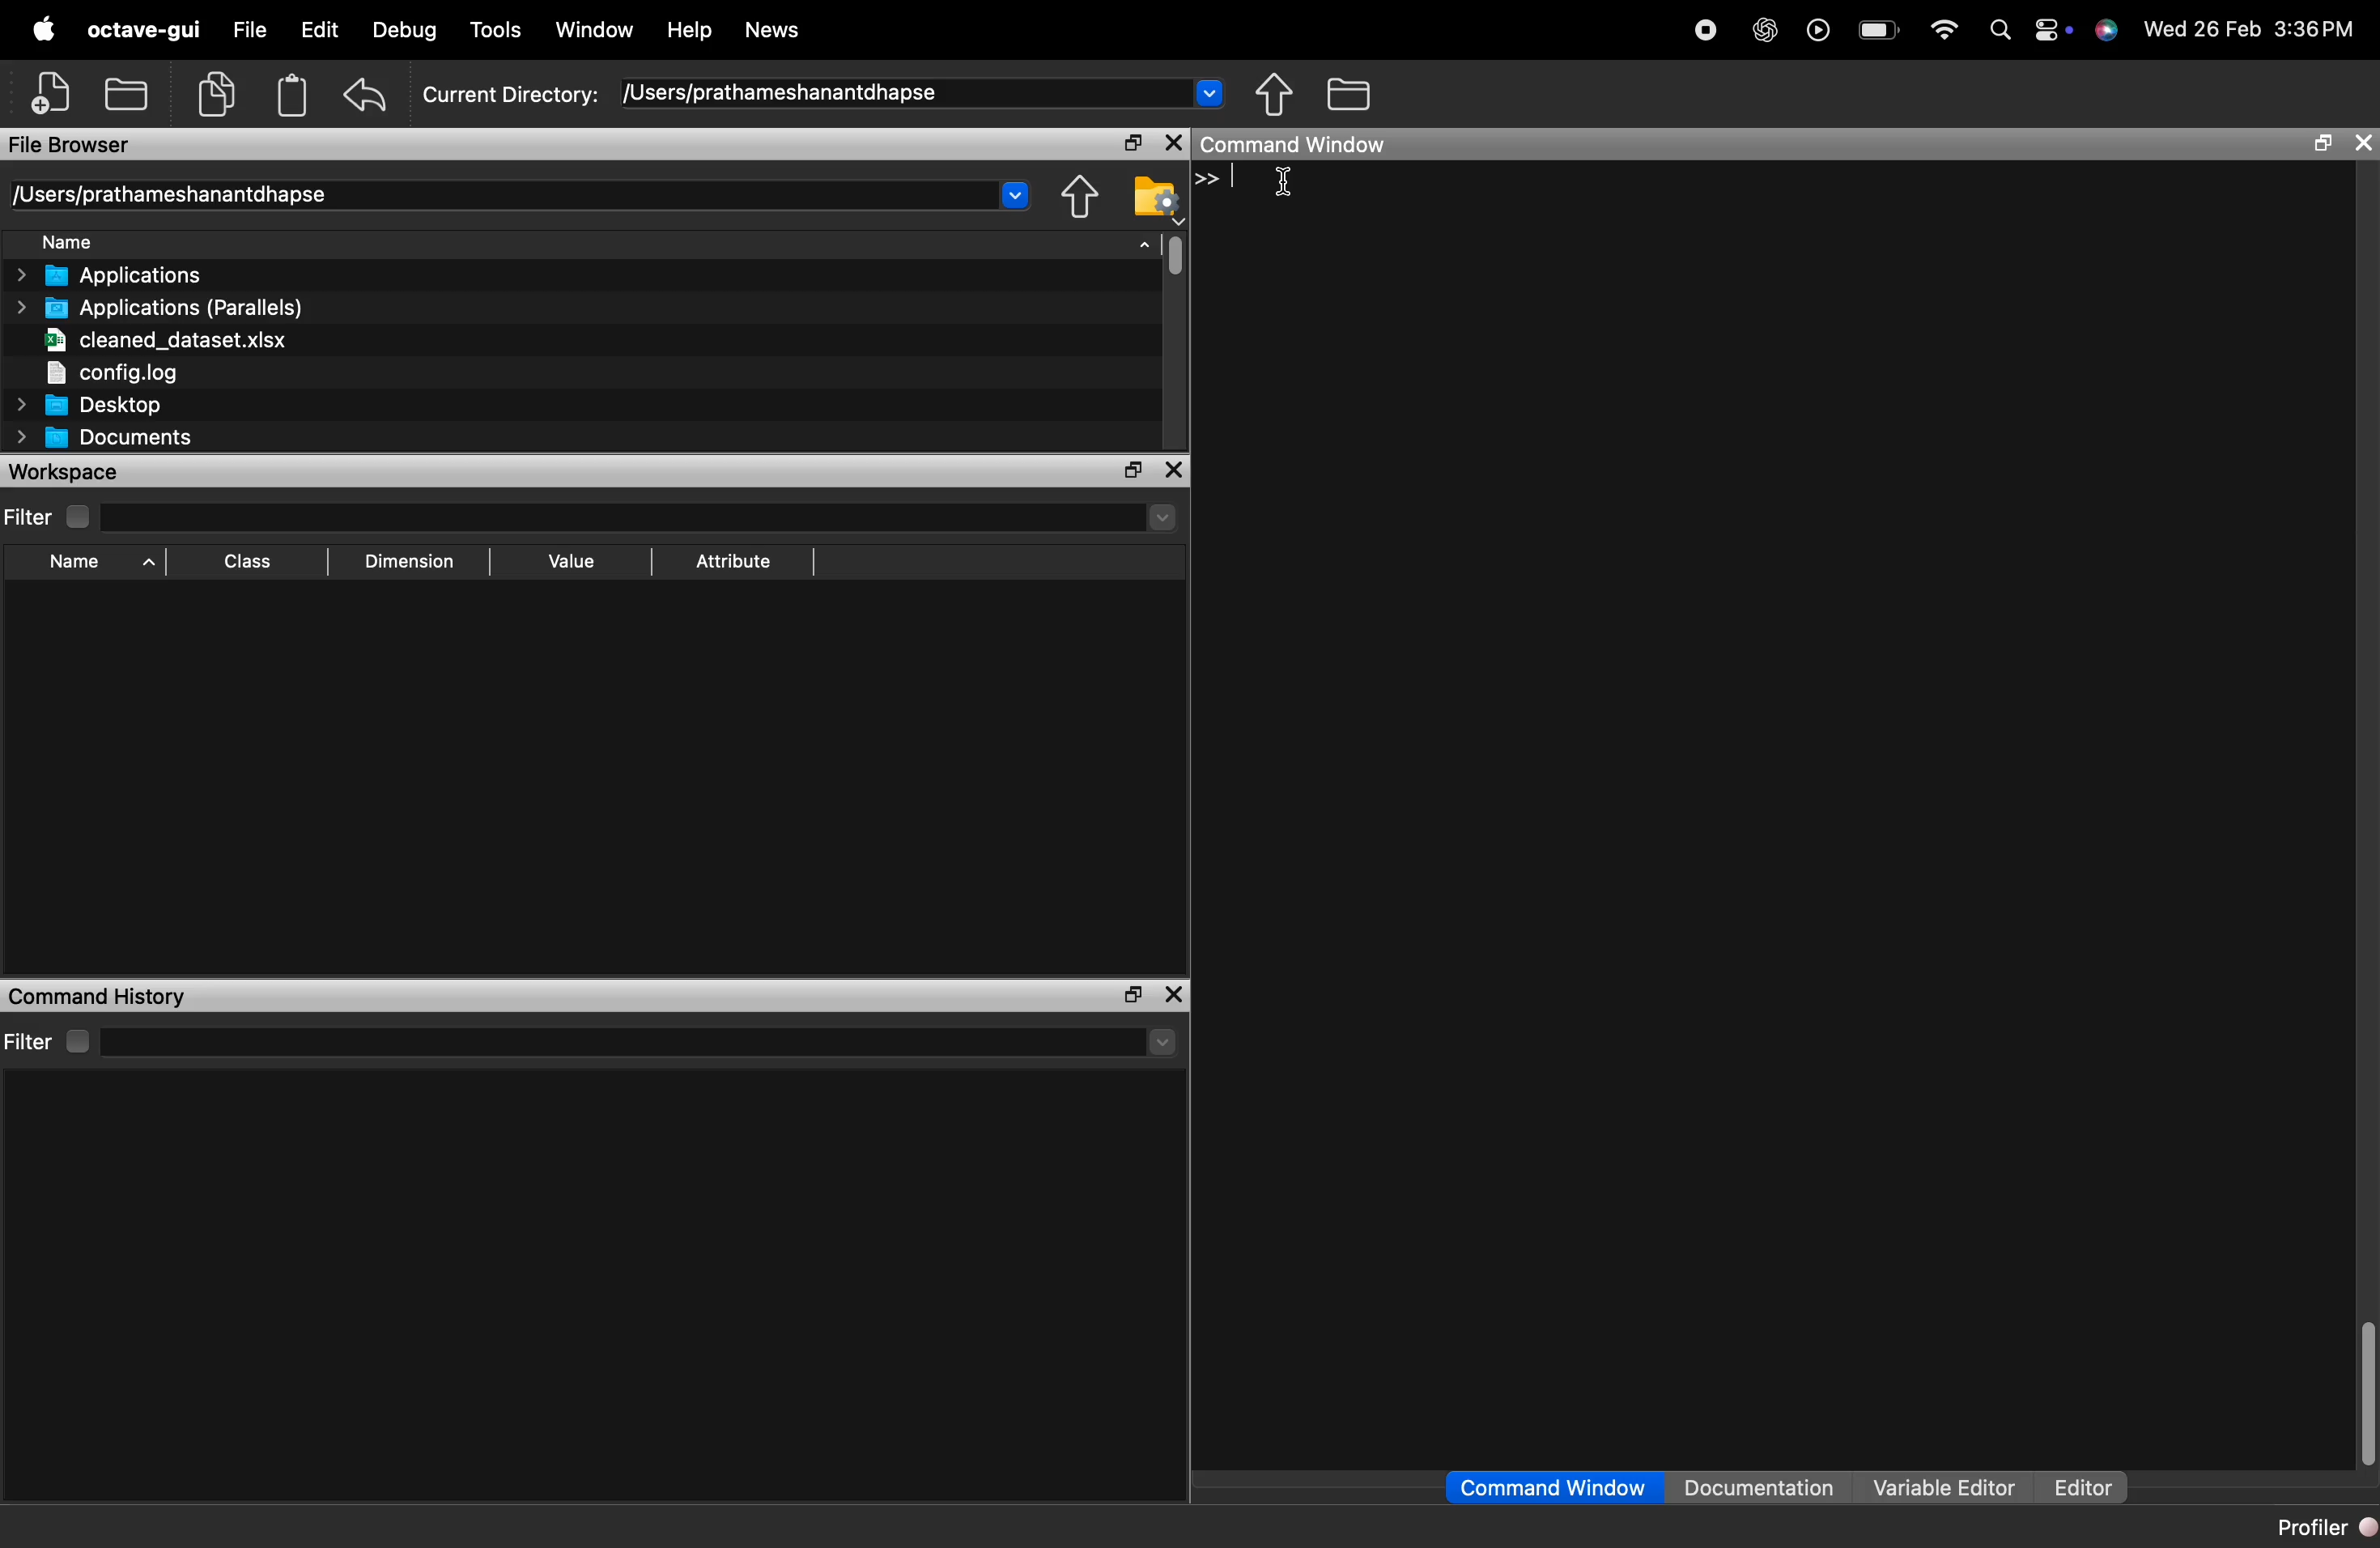  Describe the element at coordinates (1281, 186) in the screenshot. I see `cursor` at that location.